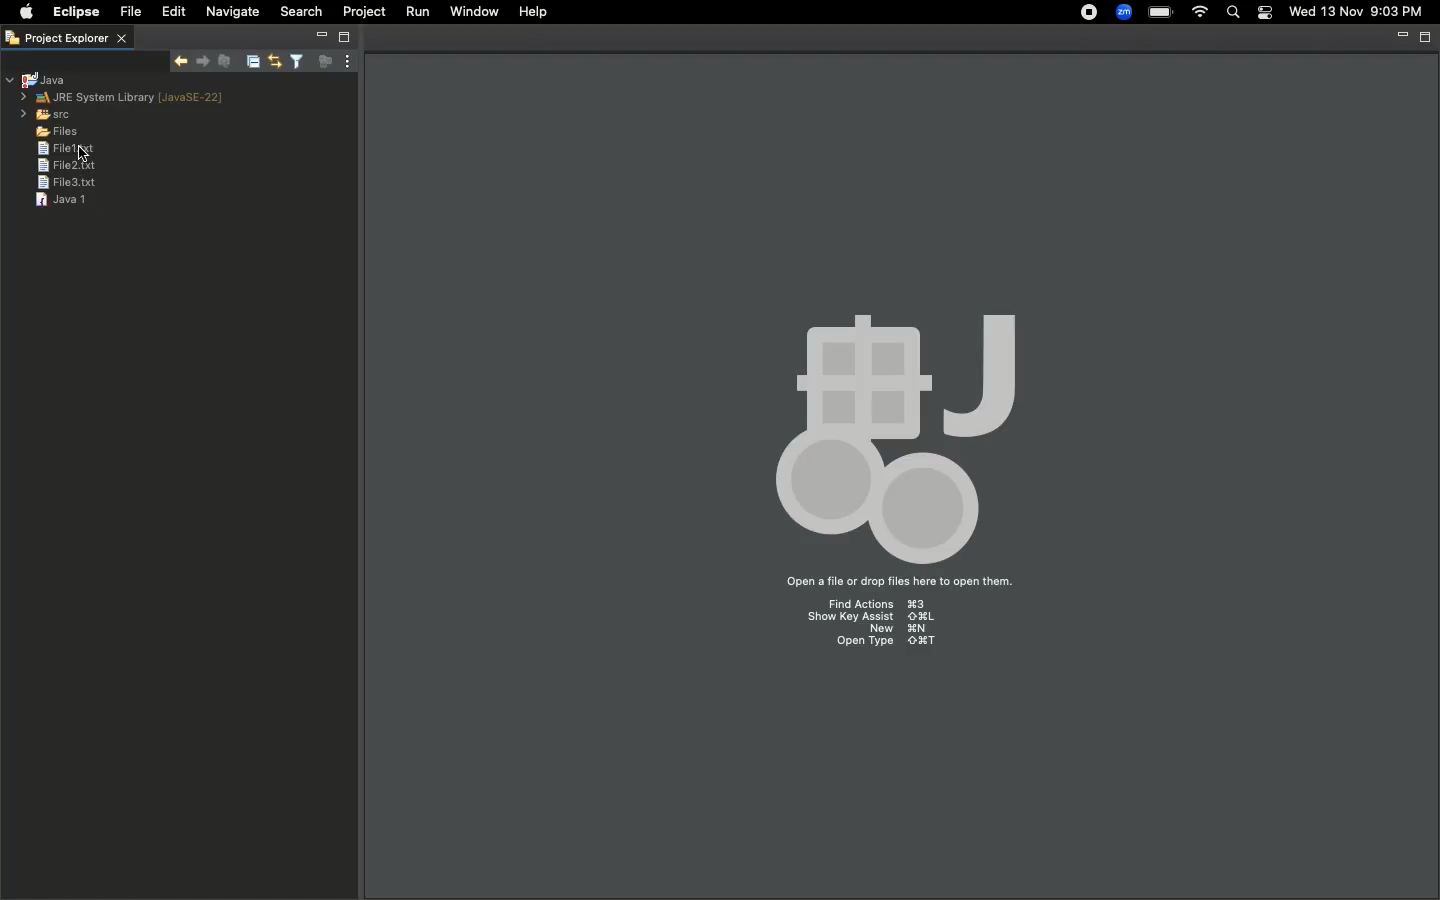 The width and height of the screenshot is (1440, 900). What do you see at coordinates (273, 62) in the screenshot?
I see `Link with editor` at bounding box center [273, 62].